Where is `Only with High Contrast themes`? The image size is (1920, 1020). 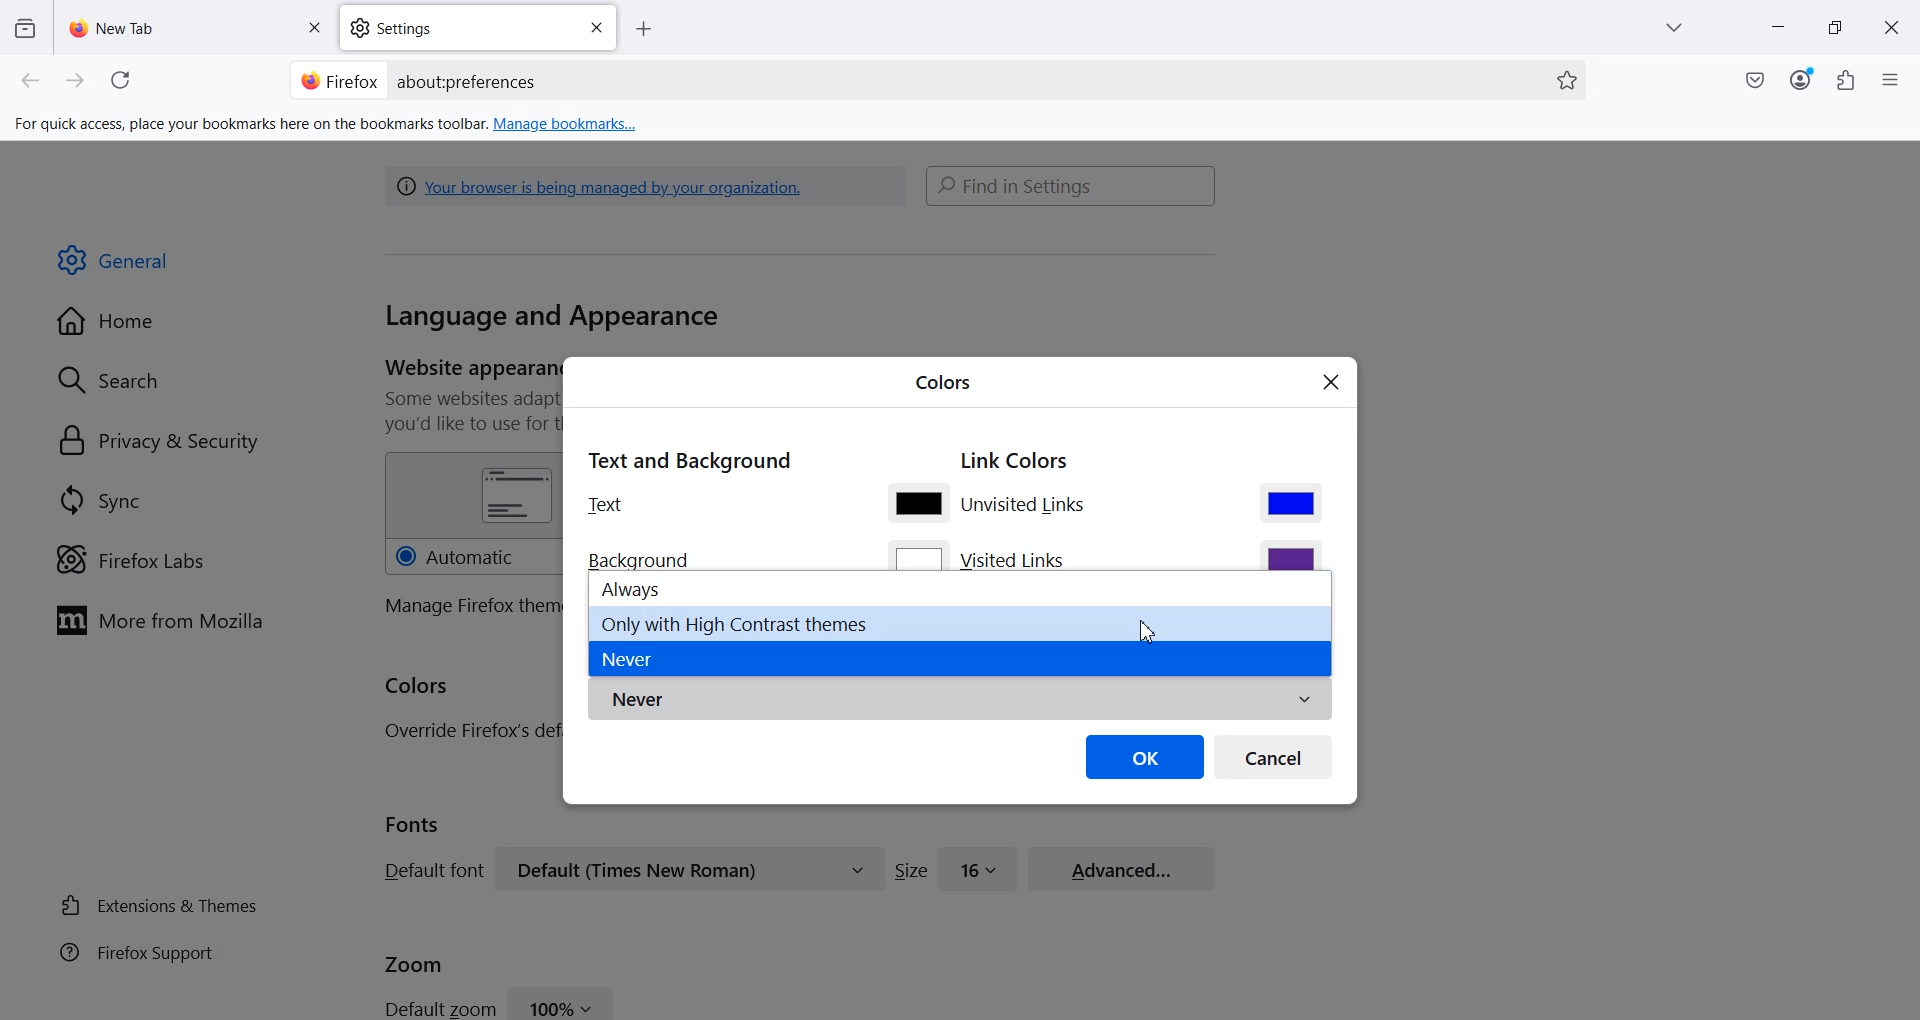
Only with High Contrast themes is located at coordinates (960, 622).